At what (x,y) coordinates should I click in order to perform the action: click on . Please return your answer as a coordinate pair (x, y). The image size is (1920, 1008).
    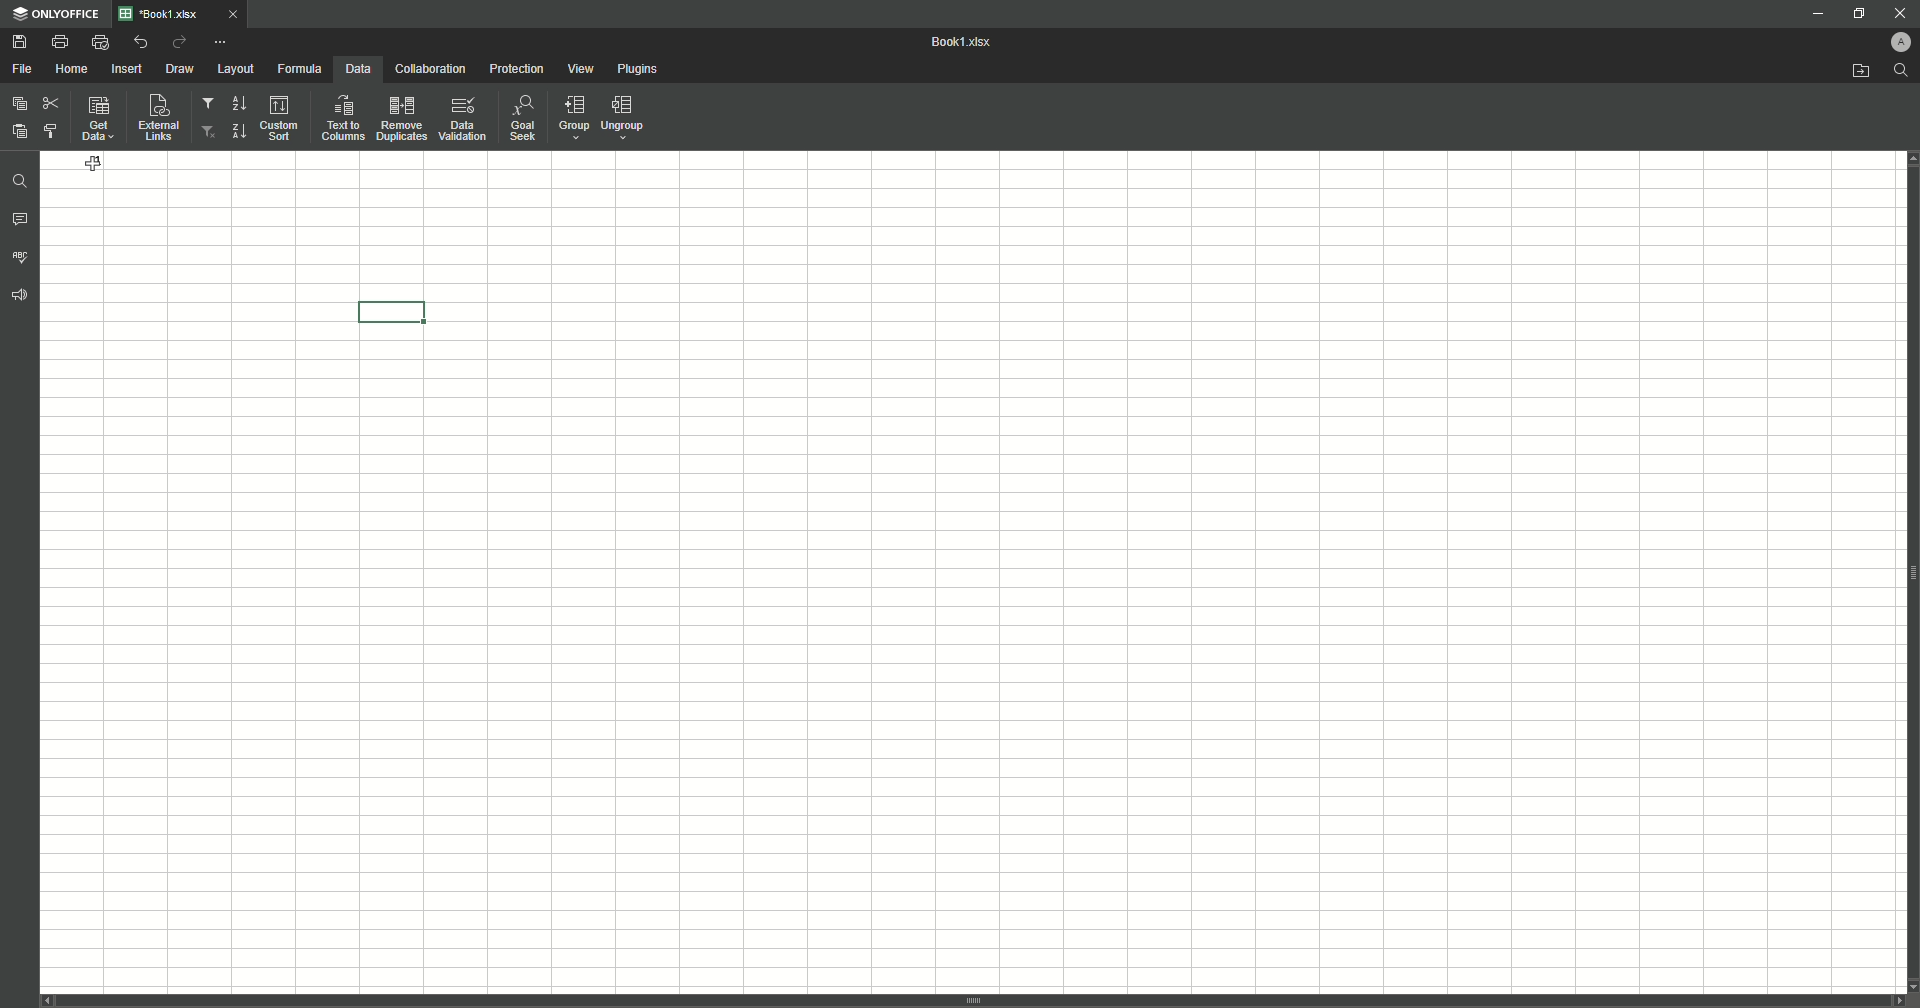
    Looking at the image, I should click on (624, 118).